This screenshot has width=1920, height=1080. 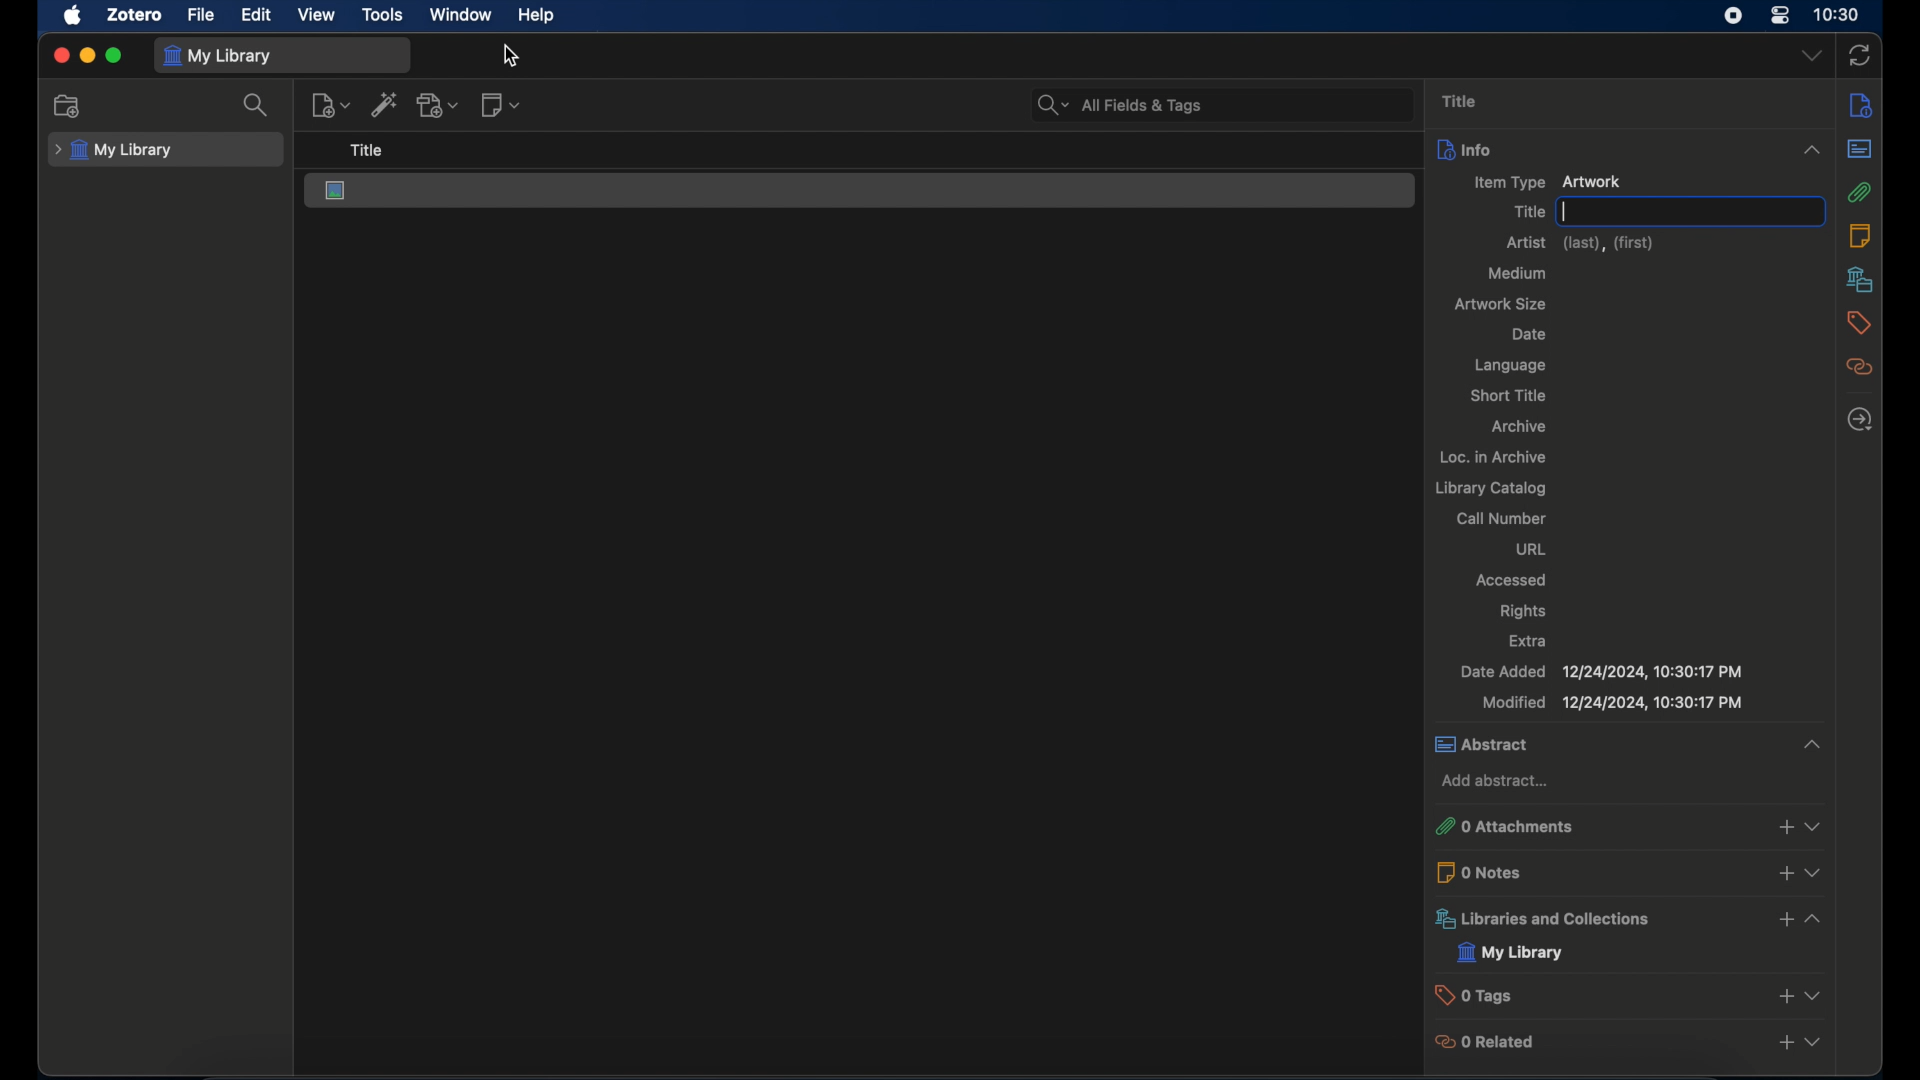 What do you see at coordinates (1861, 235) in the screenshot?
I see `notes` at bounding box center [1861, 235].